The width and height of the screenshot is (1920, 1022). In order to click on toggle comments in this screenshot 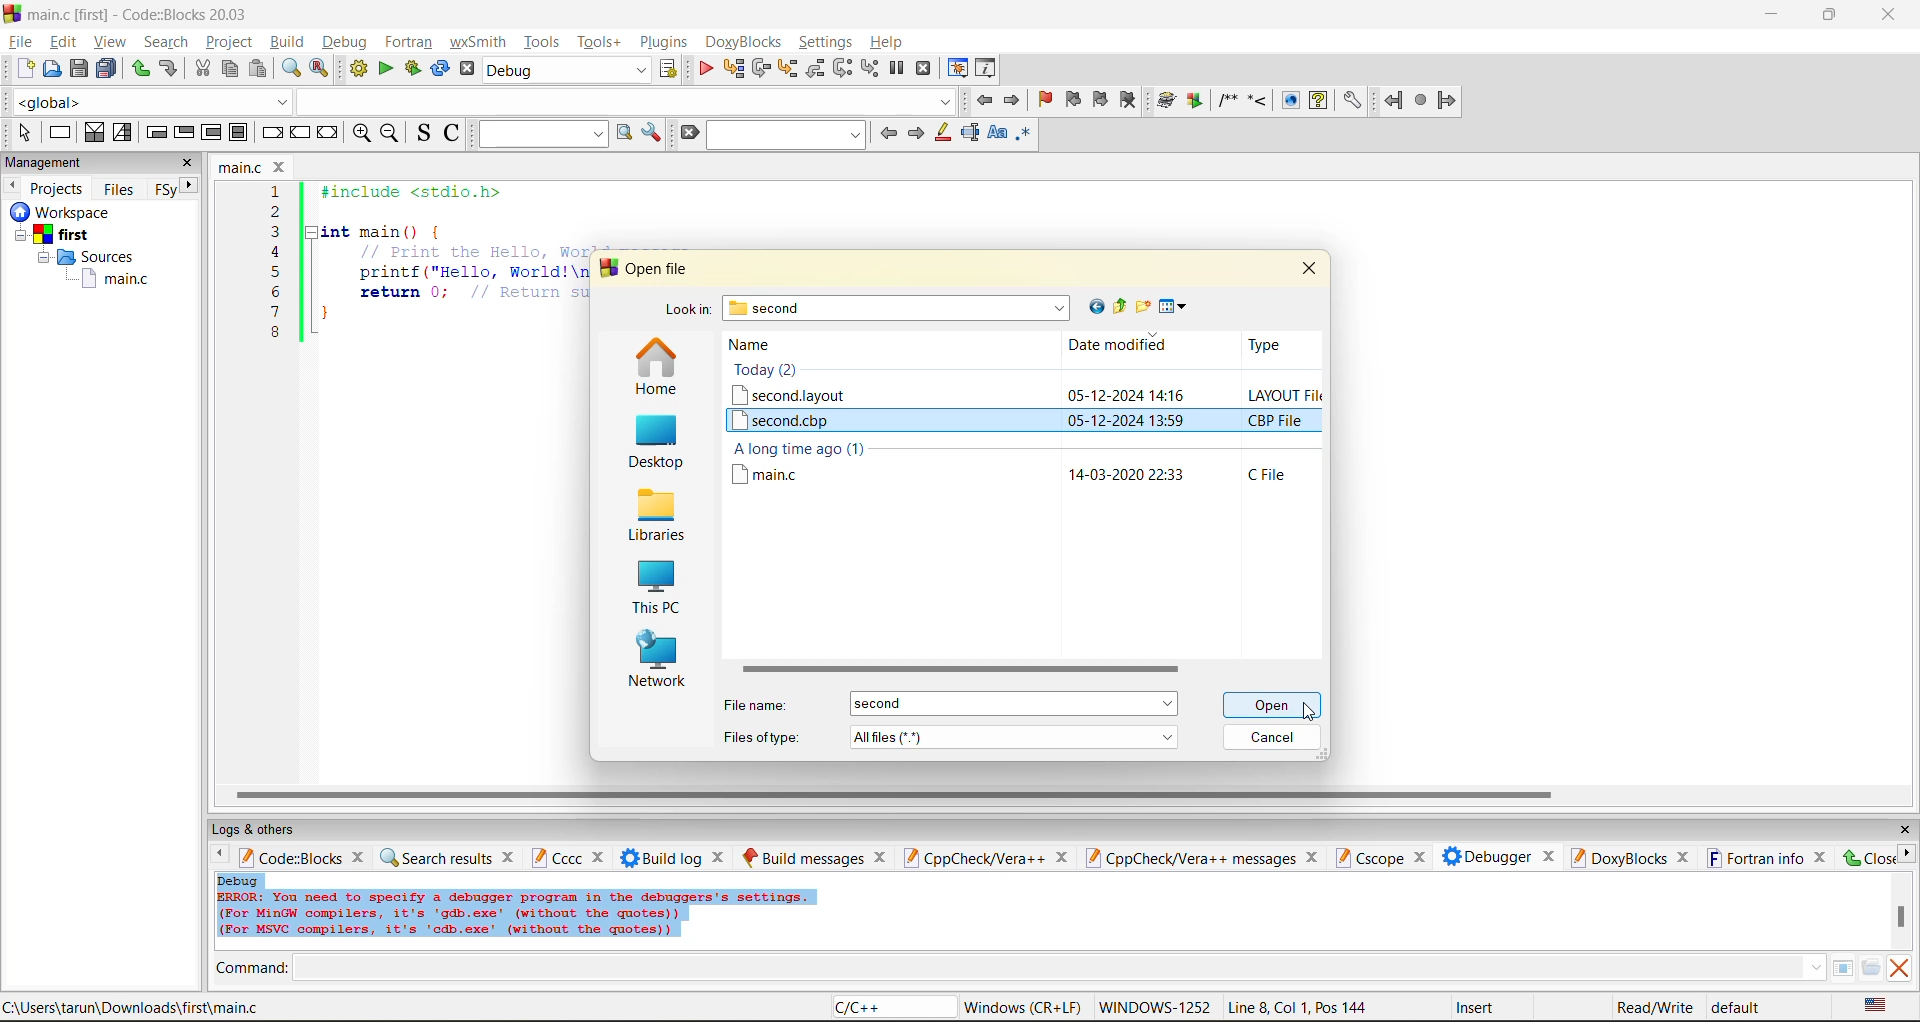, I will do `click(454, 132)`.